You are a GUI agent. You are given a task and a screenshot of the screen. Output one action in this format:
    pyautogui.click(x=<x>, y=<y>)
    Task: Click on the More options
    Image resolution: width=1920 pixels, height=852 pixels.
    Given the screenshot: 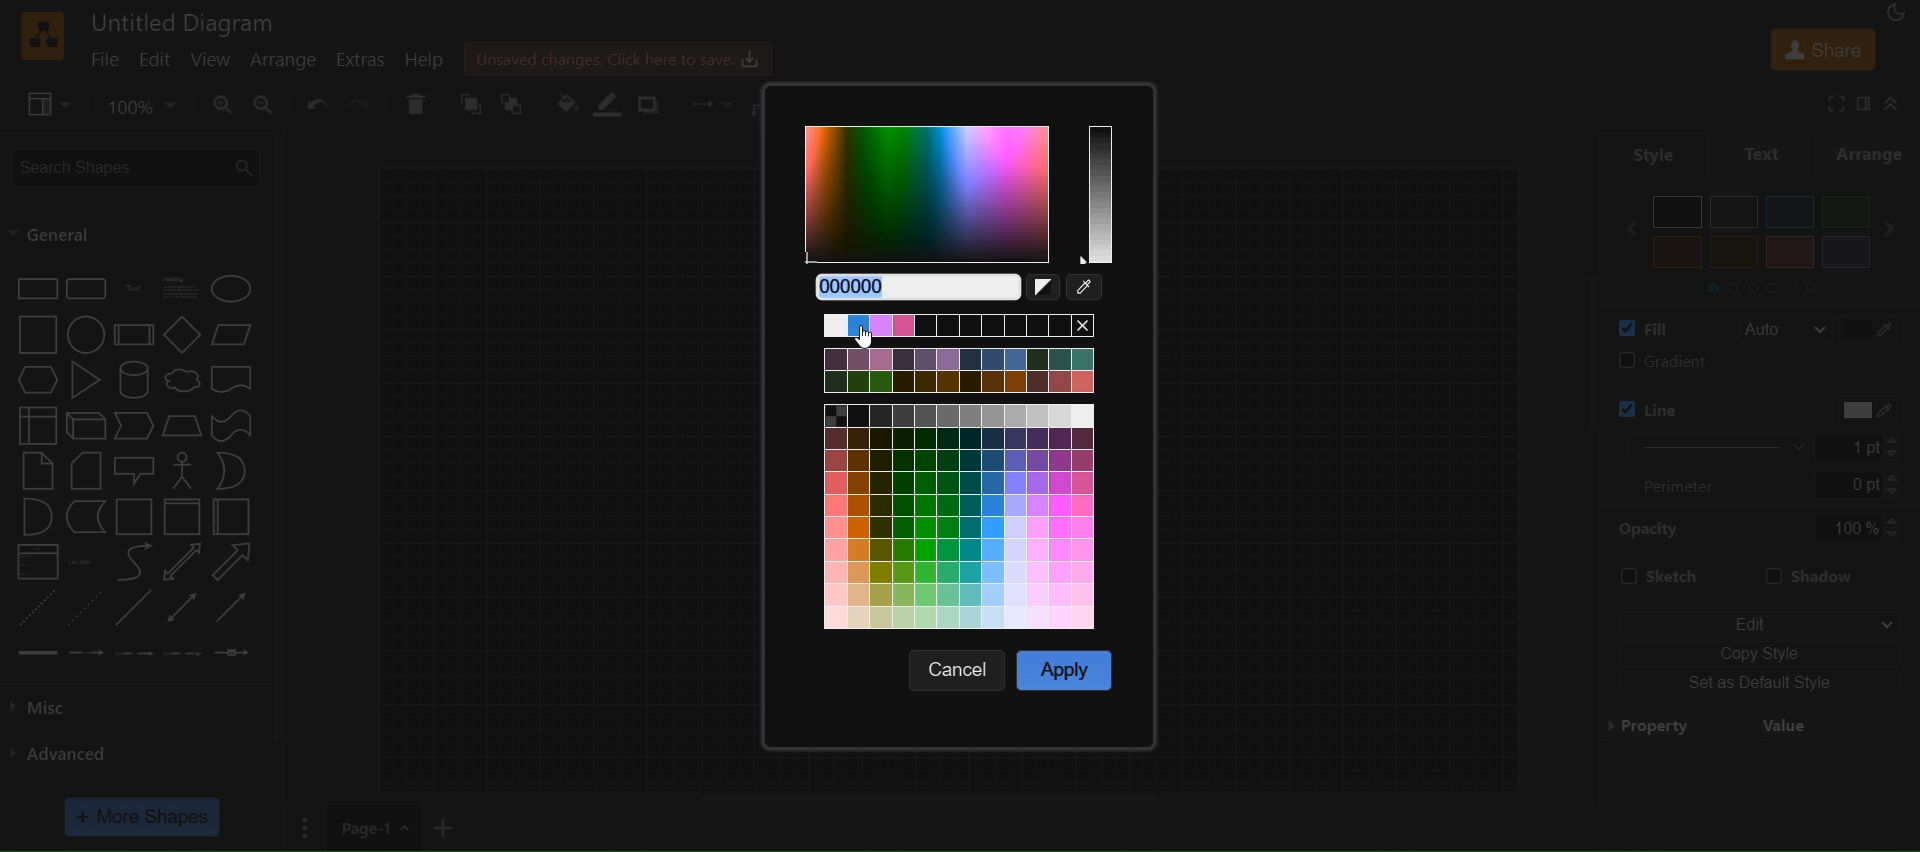 What is the action you would take?
    pyautogui.click(x=303, y=827)
    